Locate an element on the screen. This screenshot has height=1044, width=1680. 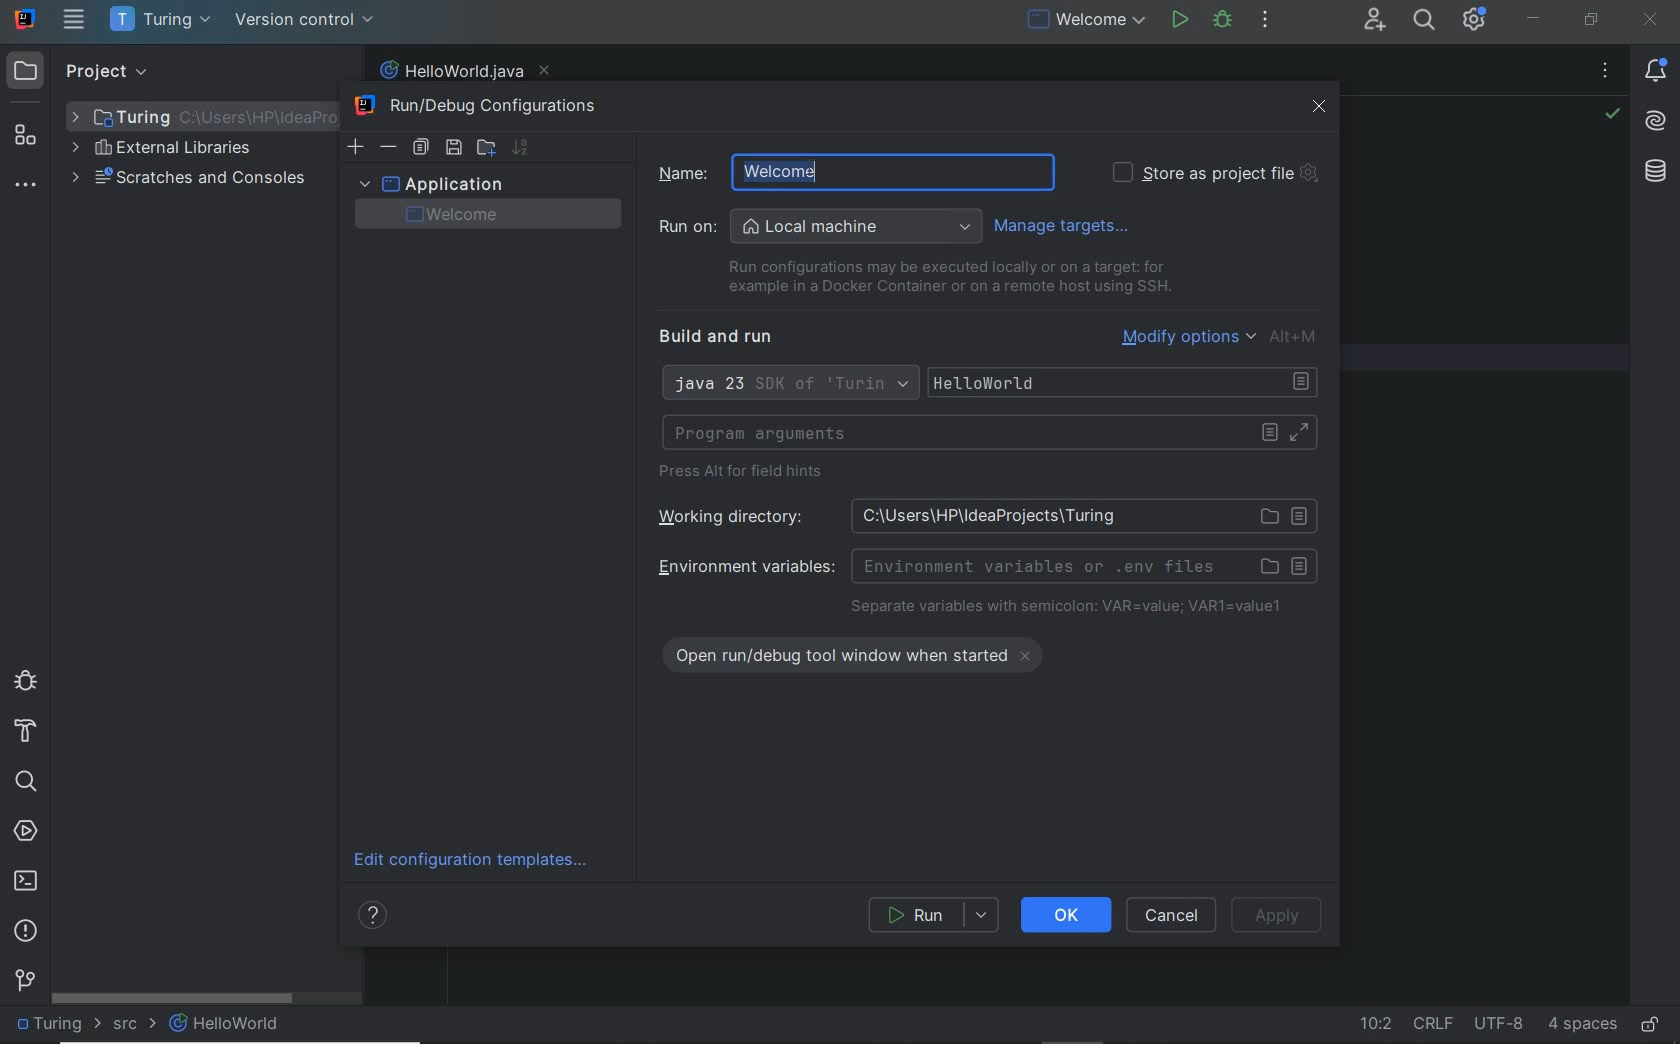
notifications is located at coordinates (1659, 72).